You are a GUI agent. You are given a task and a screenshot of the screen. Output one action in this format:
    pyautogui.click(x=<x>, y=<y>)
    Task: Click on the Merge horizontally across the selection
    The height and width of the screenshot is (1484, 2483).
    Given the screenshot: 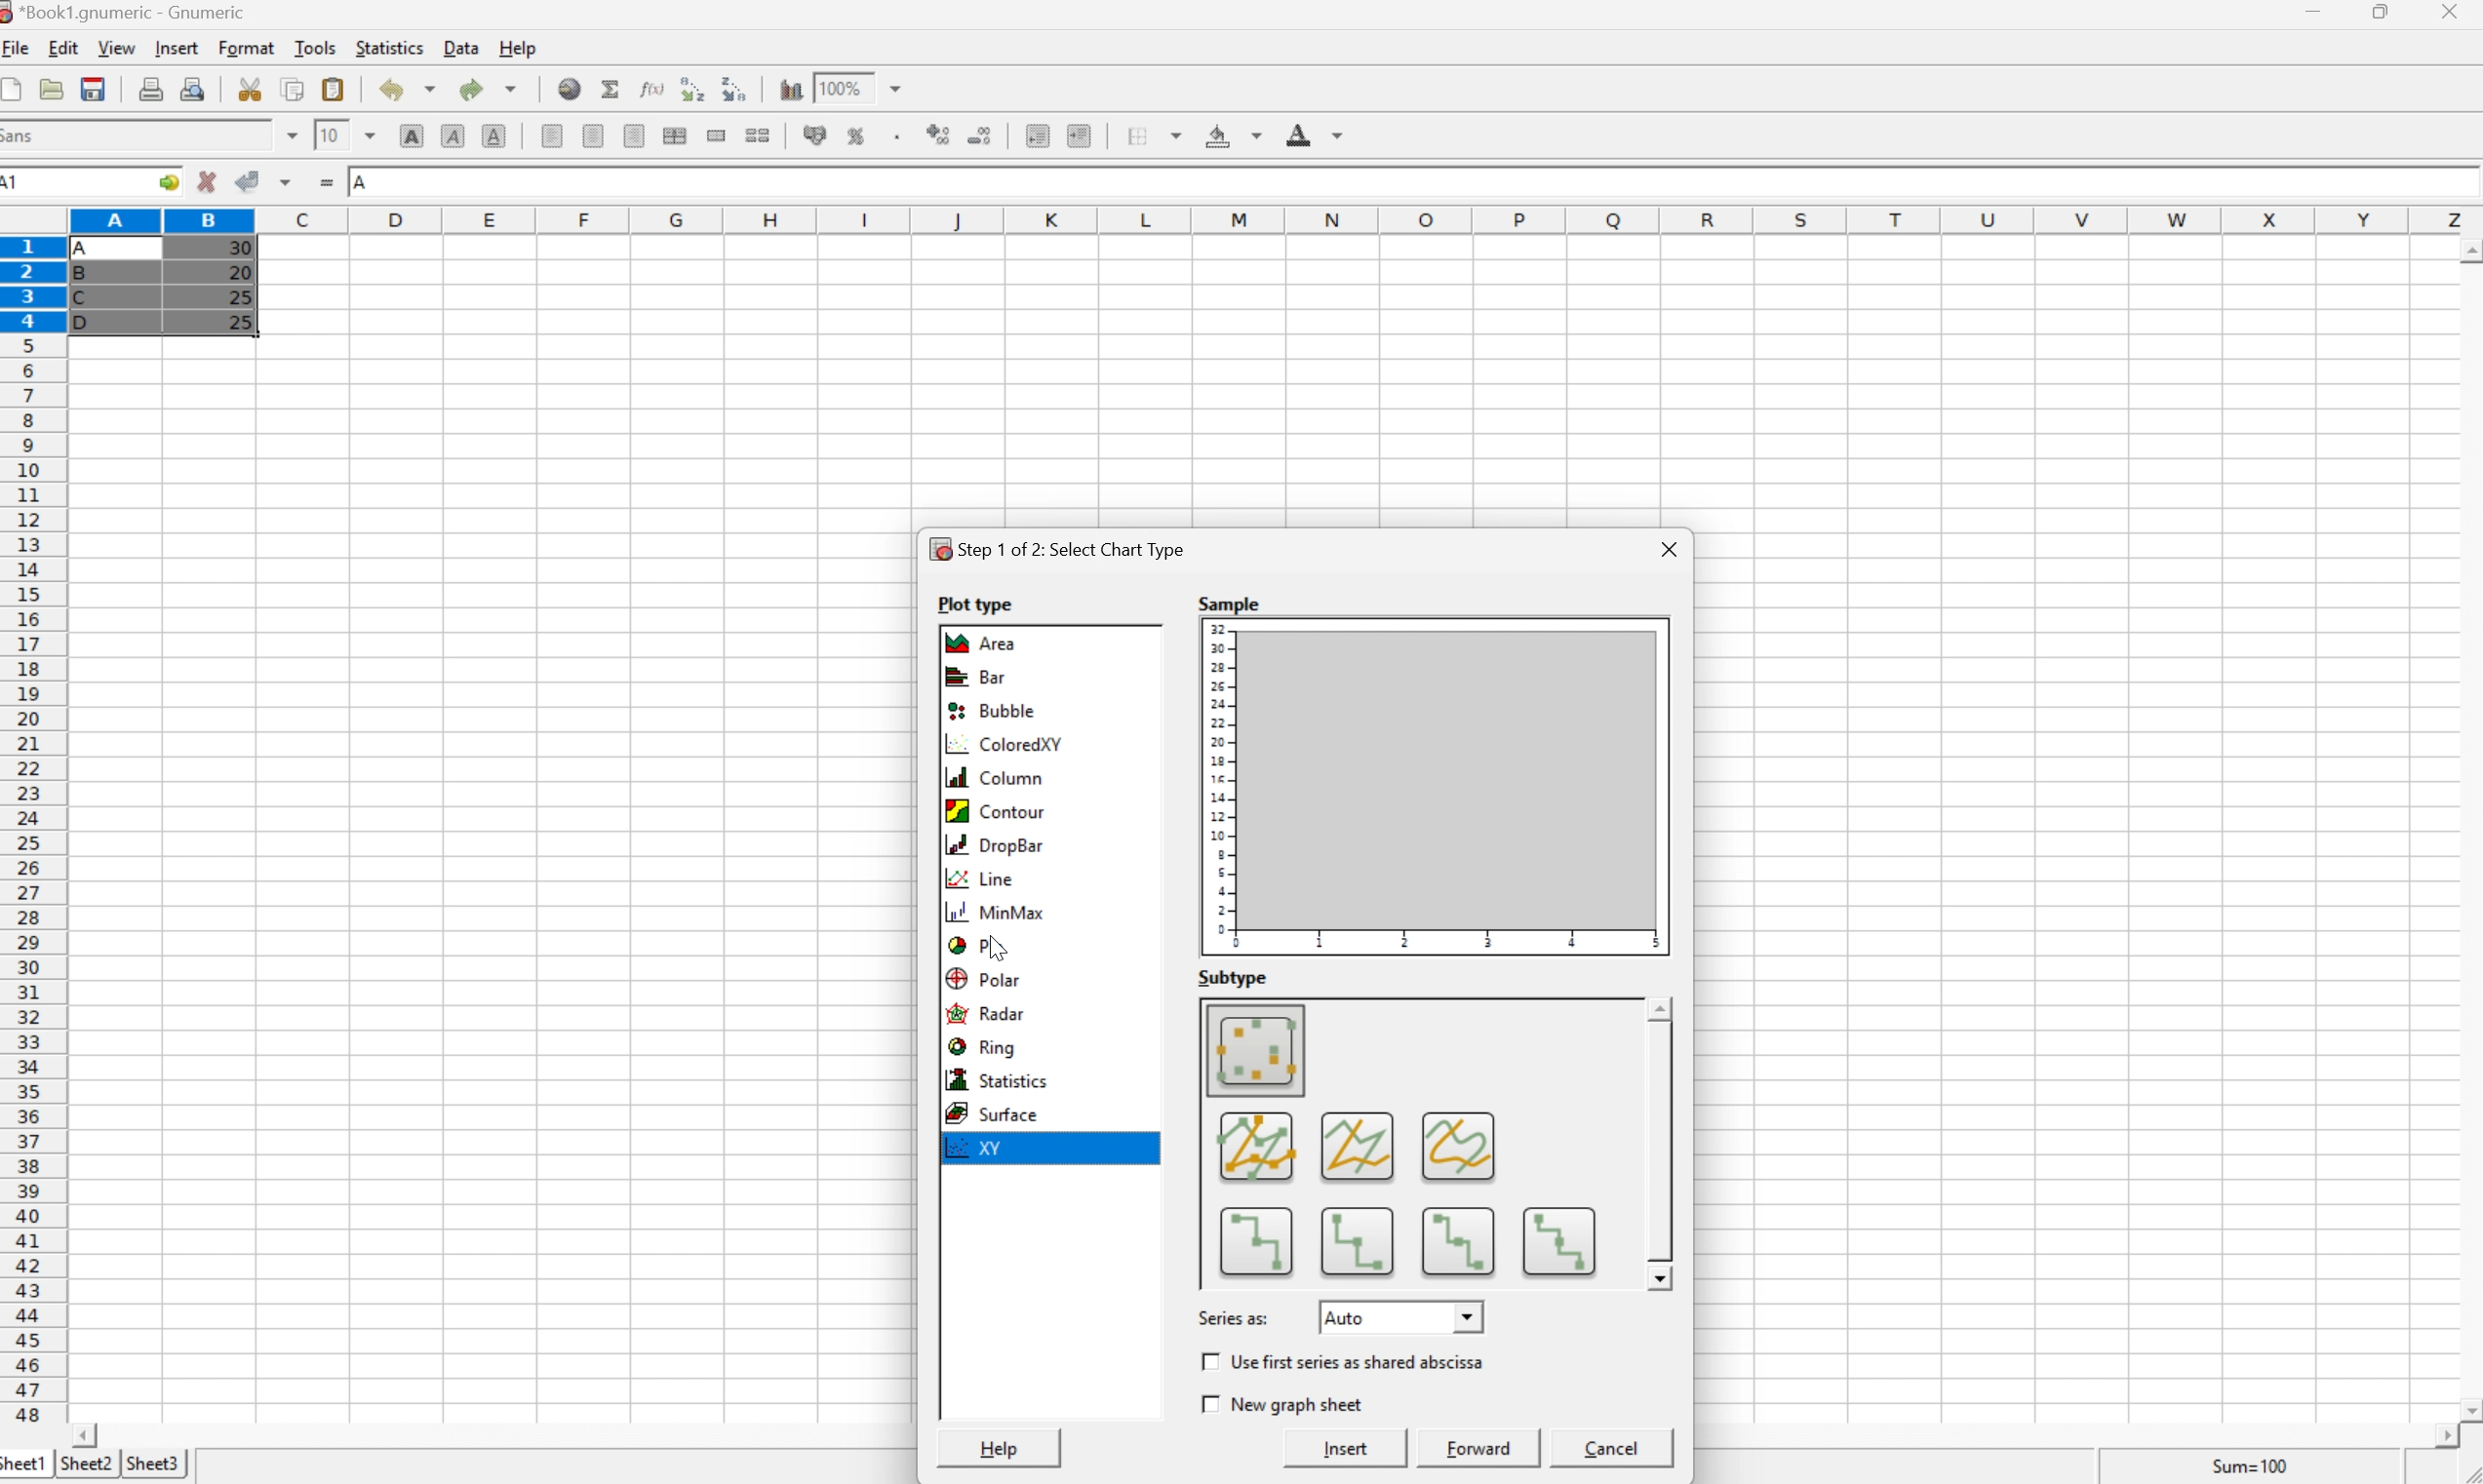 What is the action you would take?
    pyautogui.click(x=675, y=135)
    